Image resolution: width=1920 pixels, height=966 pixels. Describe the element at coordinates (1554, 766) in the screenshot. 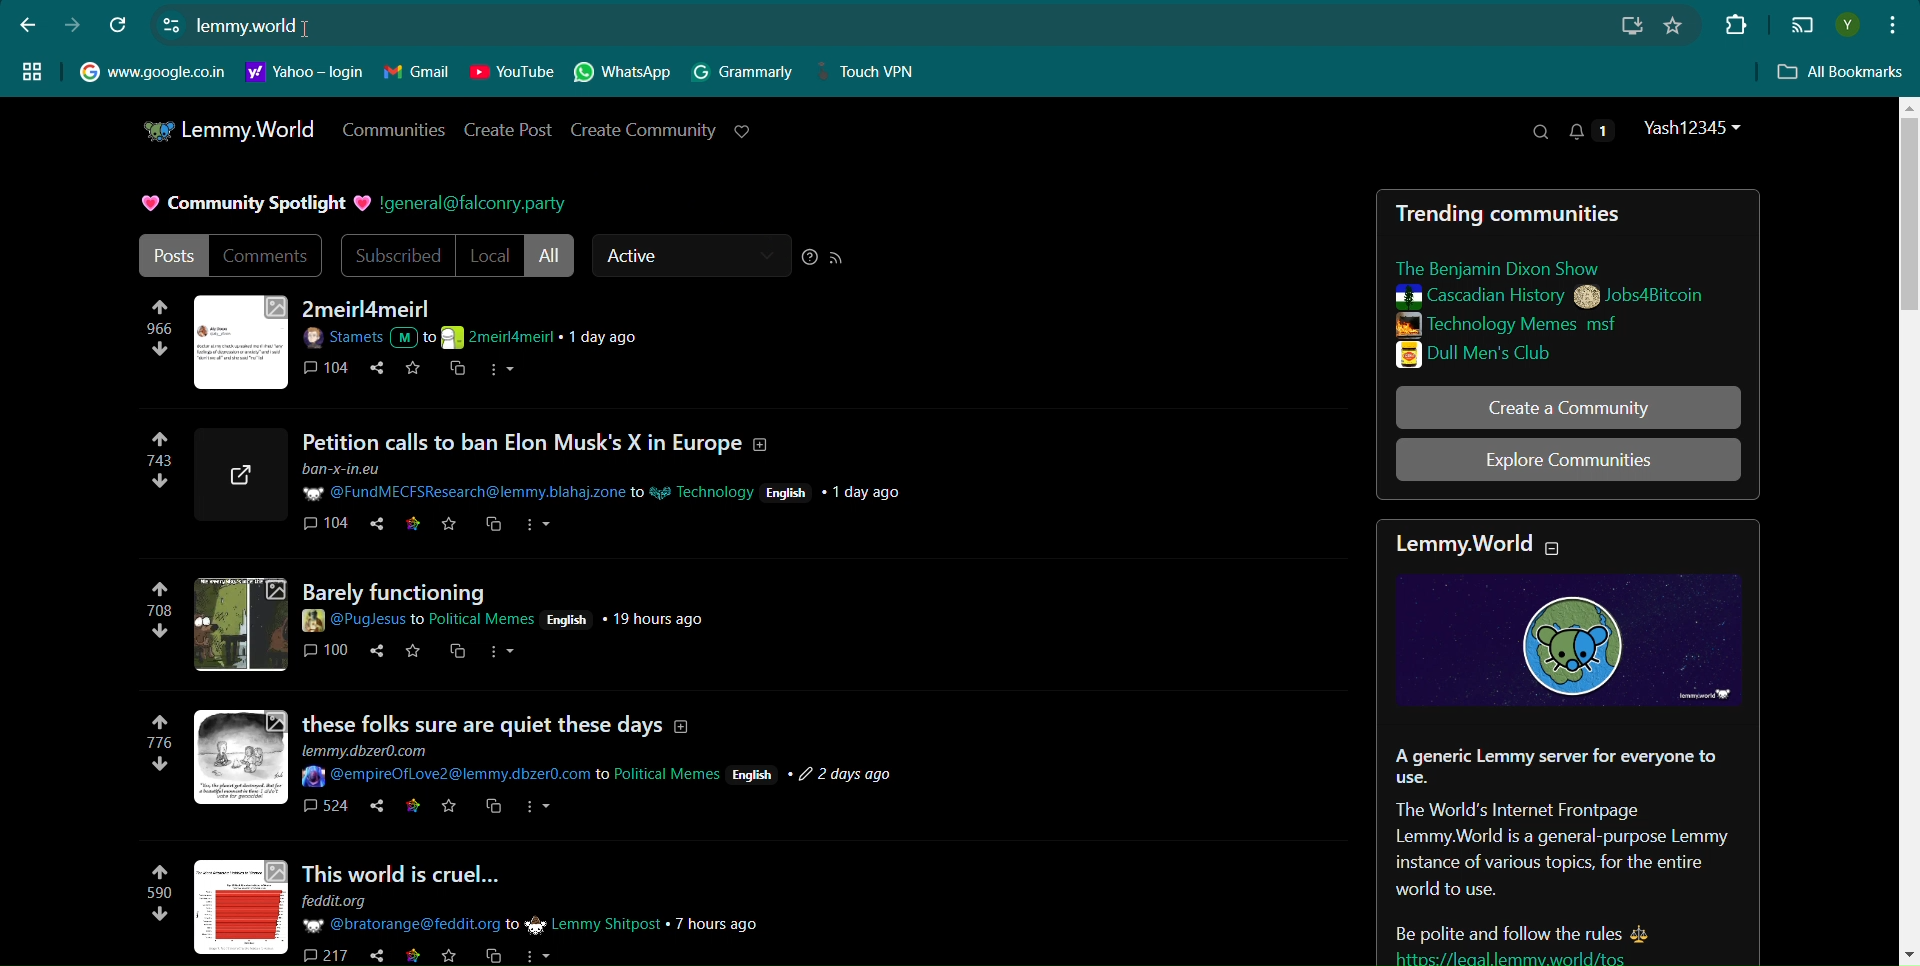

I see `A generic Lemmy server for everyone to use.` at that location.